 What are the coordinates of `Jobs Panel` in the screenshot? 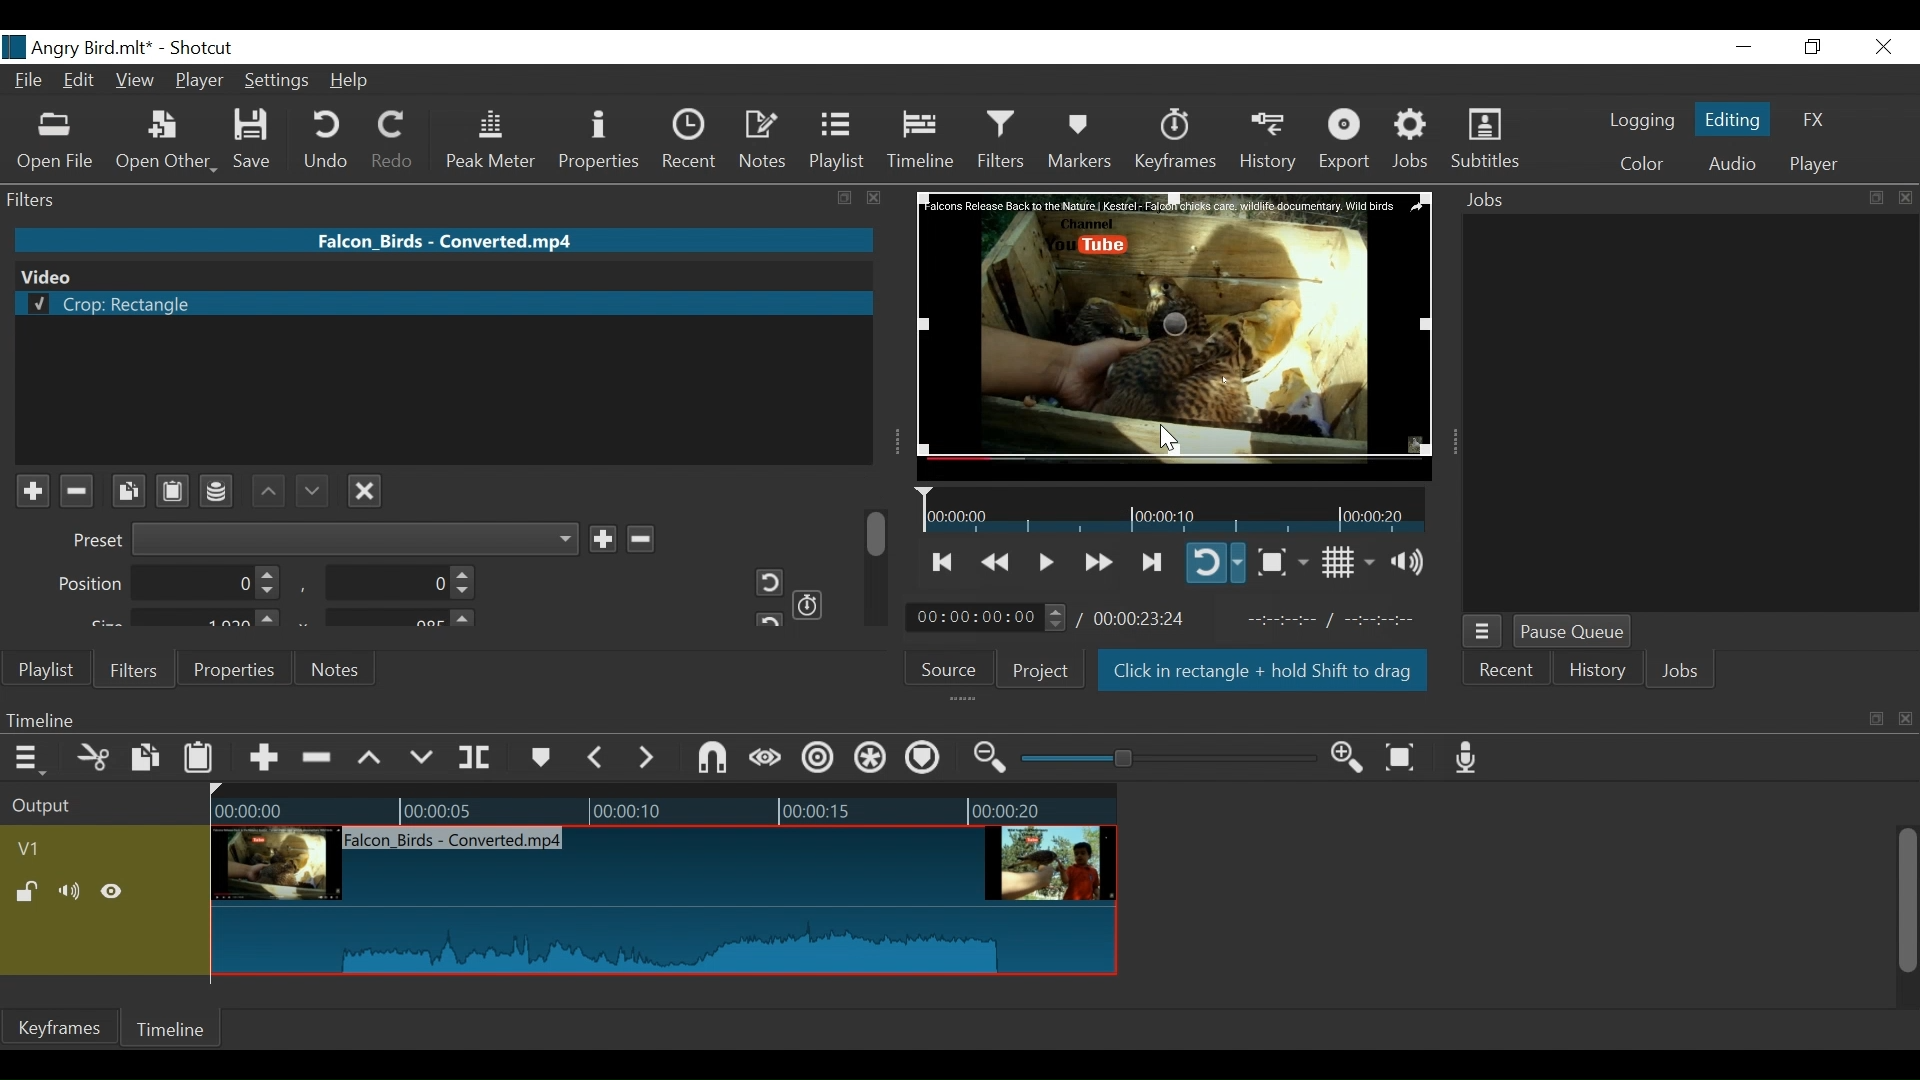 It's located at (1690, 412).